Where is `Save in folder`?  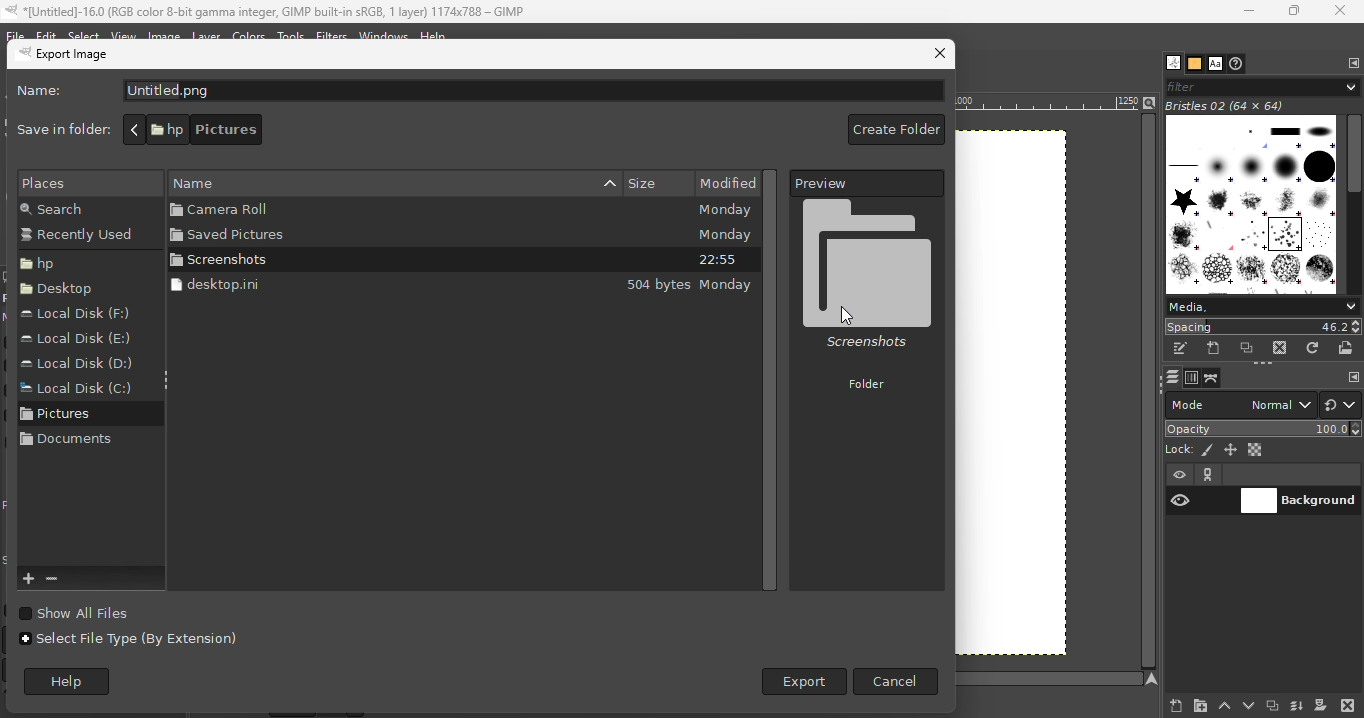 Save in folder is located at coordinates (59, 129).